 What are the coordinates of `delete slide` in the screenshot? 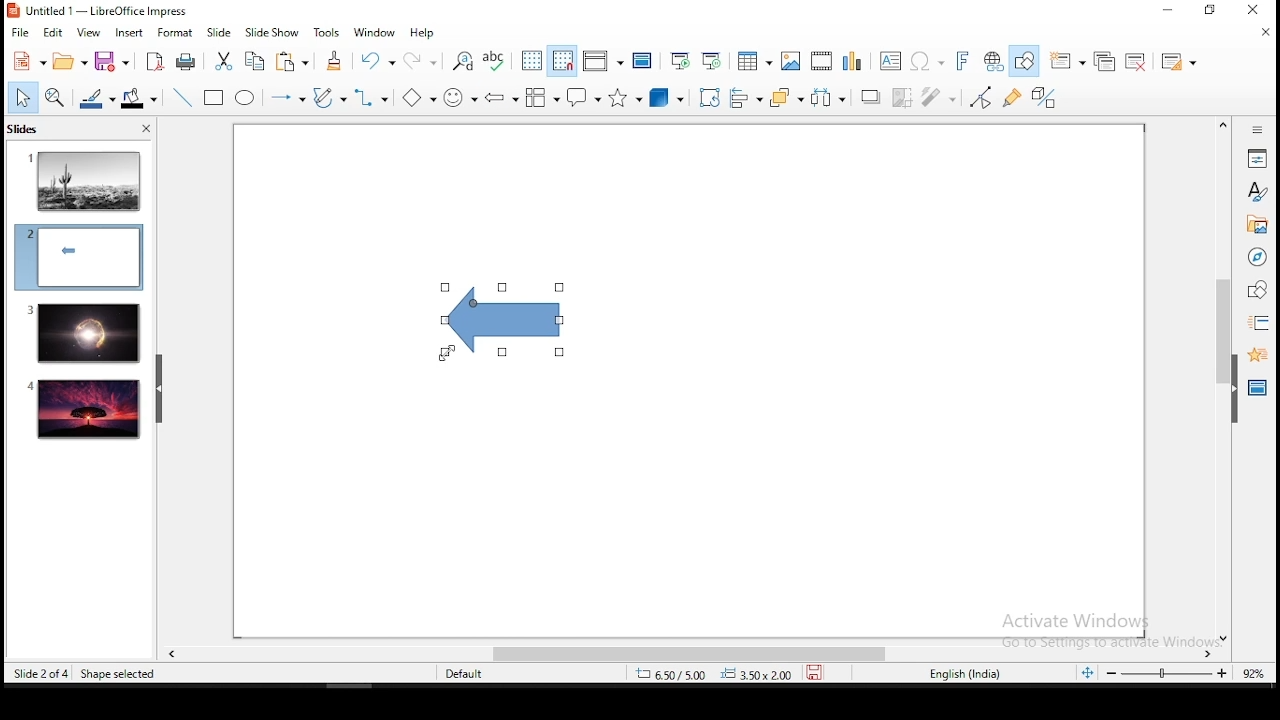 It's located at (1139, 62).